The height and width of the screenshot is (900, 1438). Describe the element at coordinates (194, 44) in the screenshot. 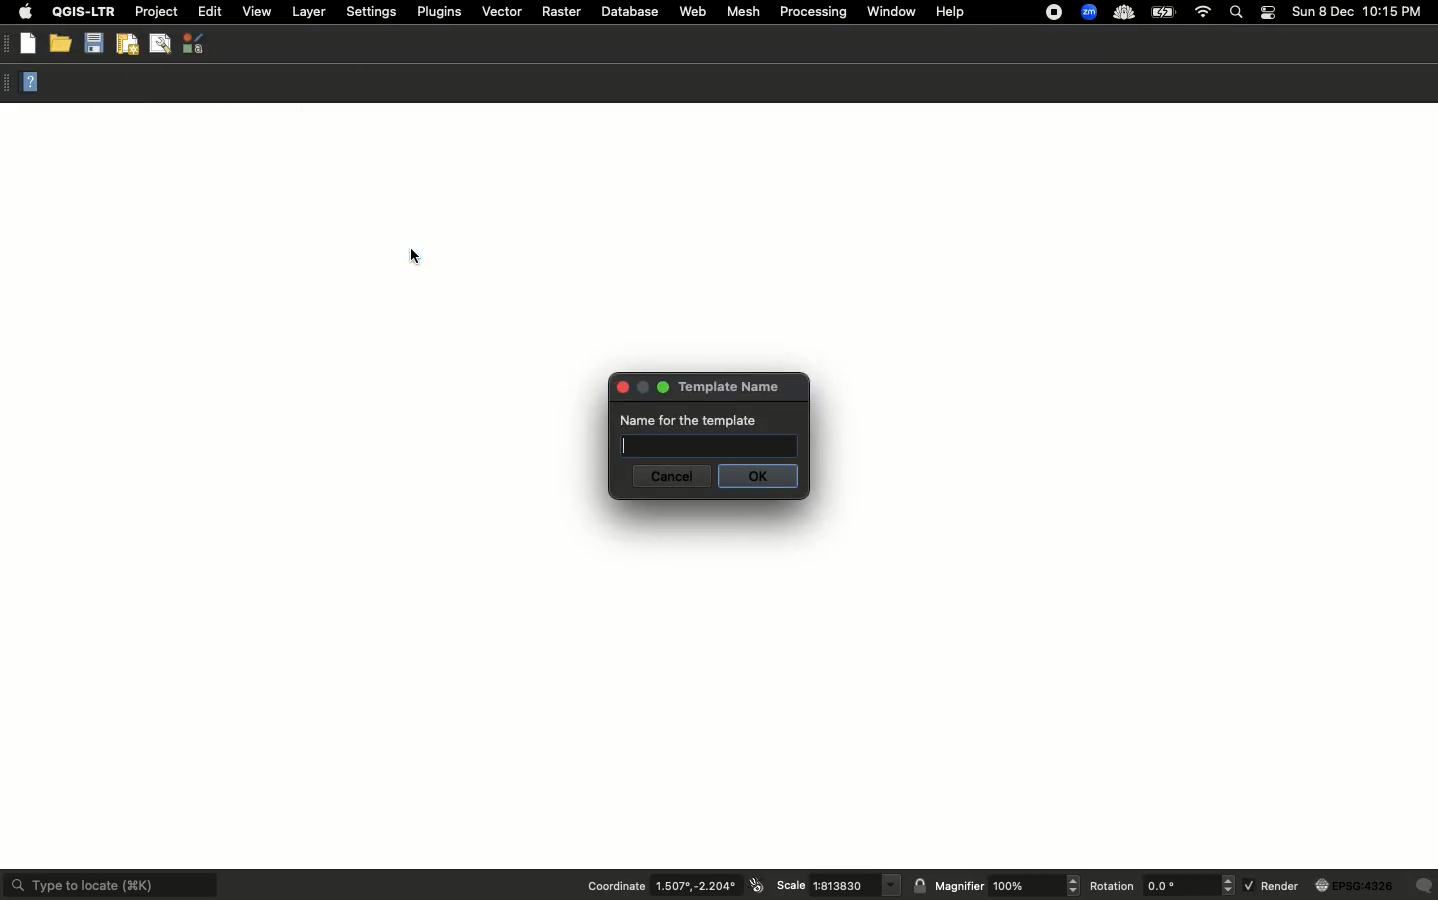

I see `Style manager ` at that location.